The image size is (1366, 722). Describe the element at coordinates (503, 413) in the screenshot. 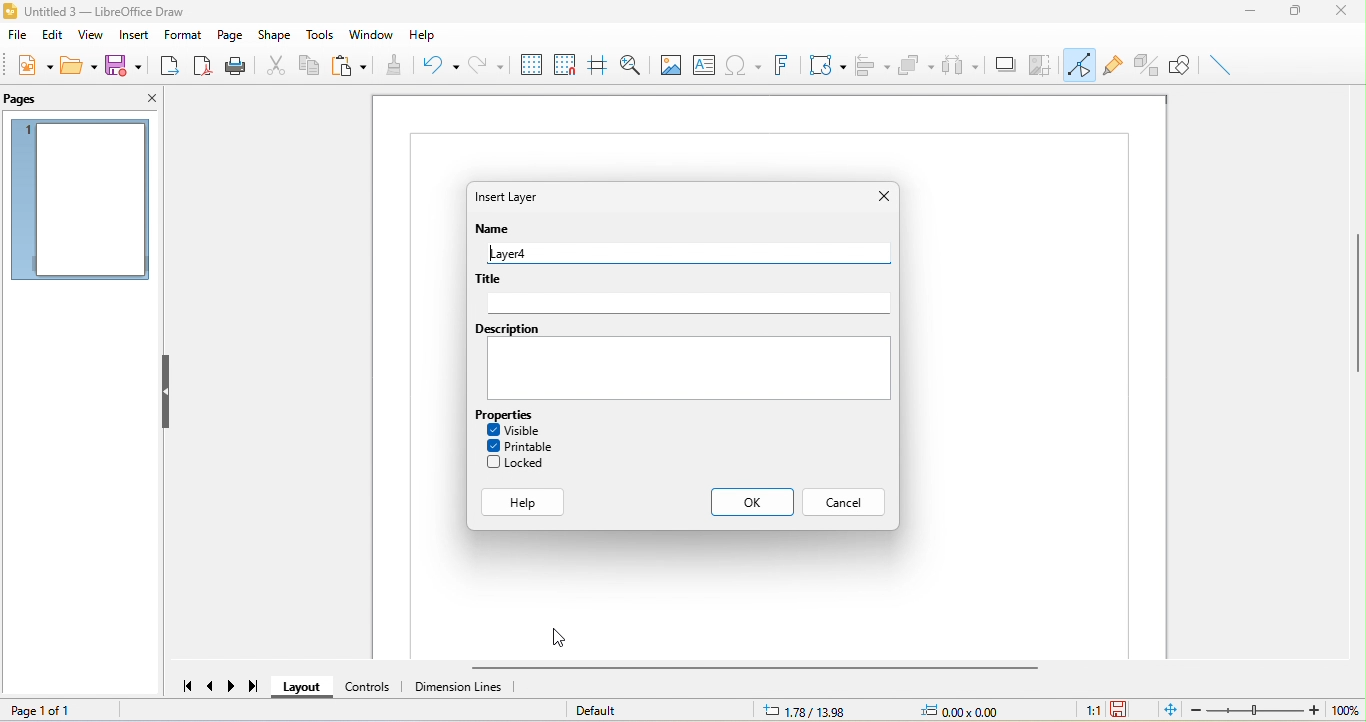

I see `Properties` at that location.